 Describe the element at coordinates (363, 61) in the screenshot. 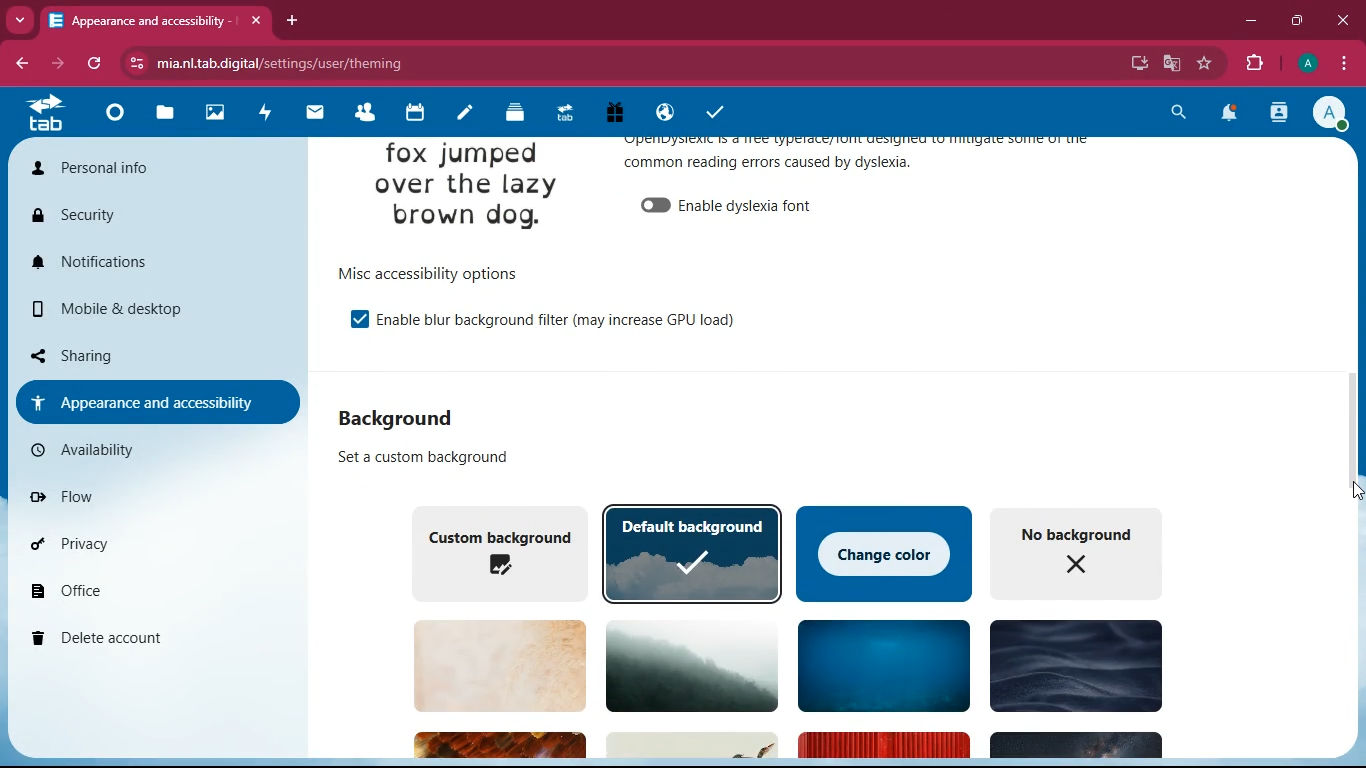

I see `url` at that location.